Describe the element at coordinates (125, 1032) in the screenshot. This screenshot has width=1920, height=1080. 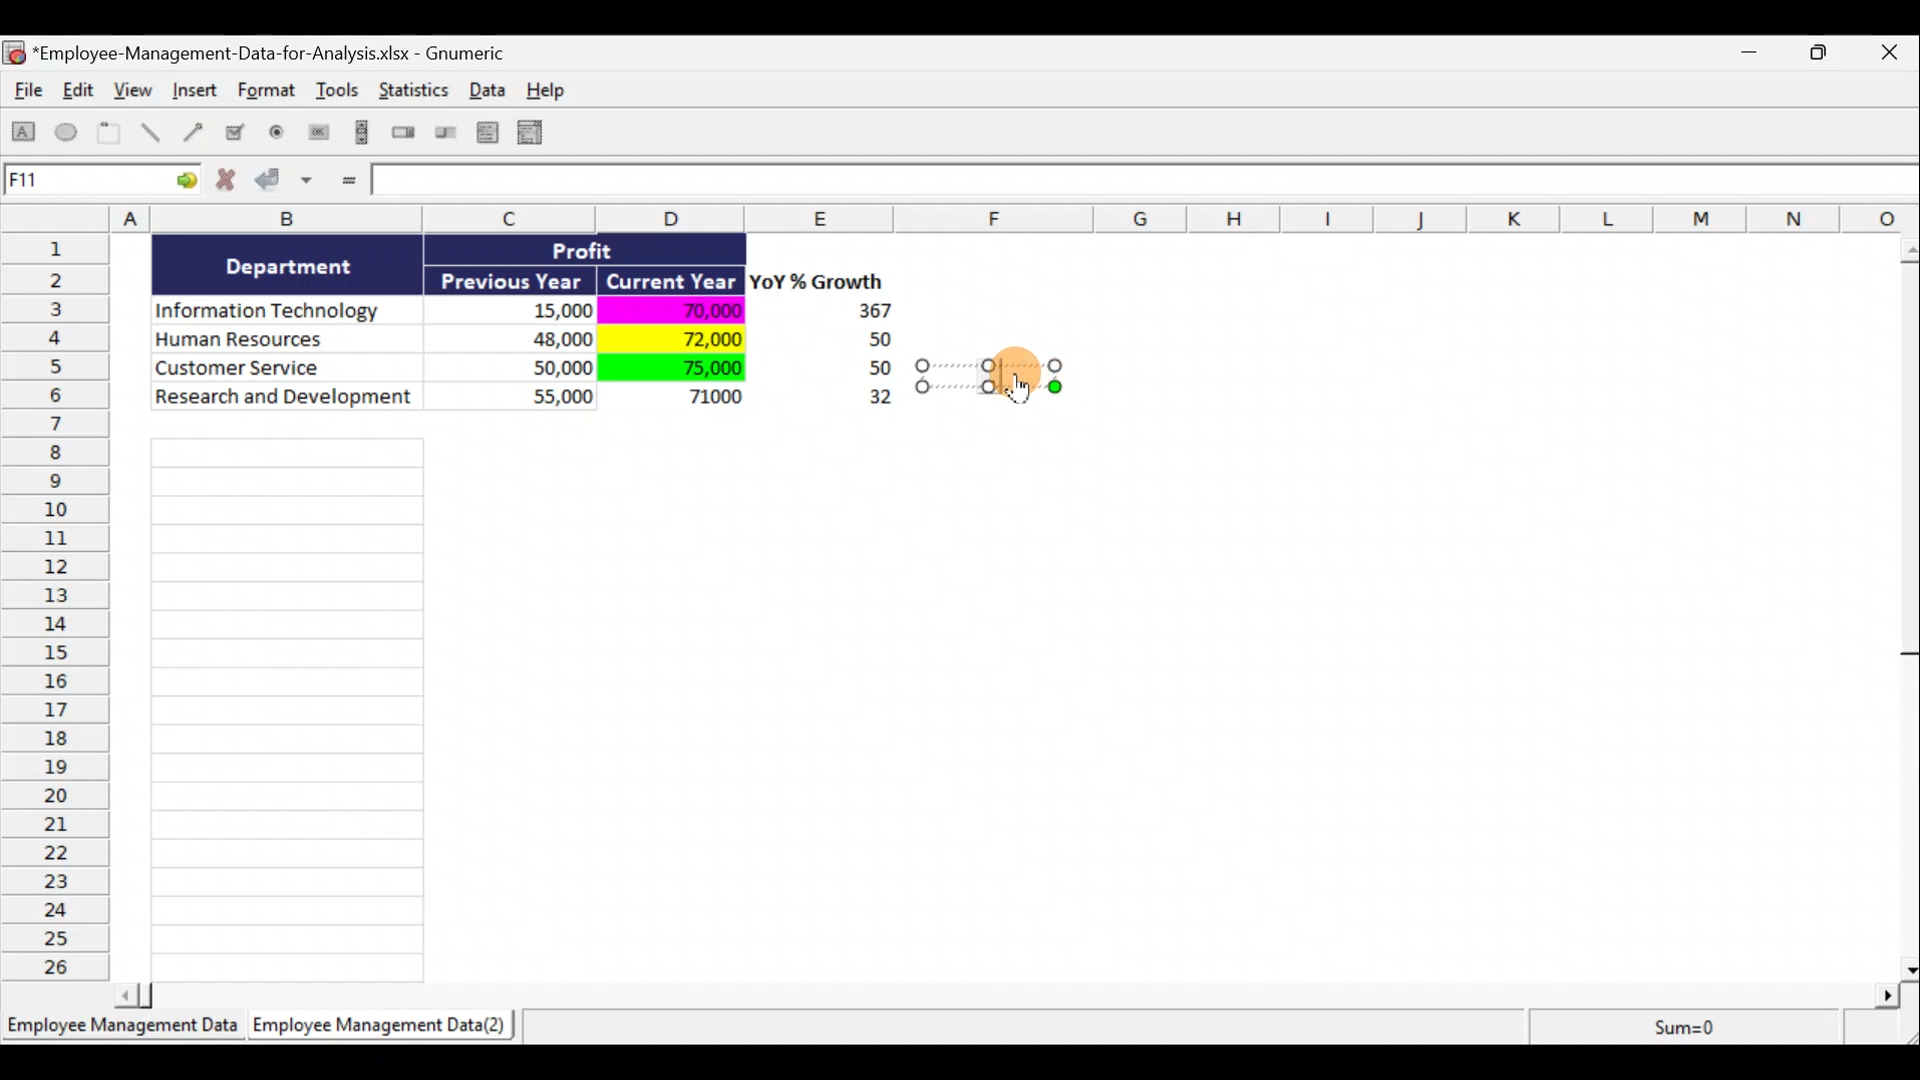
I see `Sheet 1` at that location.